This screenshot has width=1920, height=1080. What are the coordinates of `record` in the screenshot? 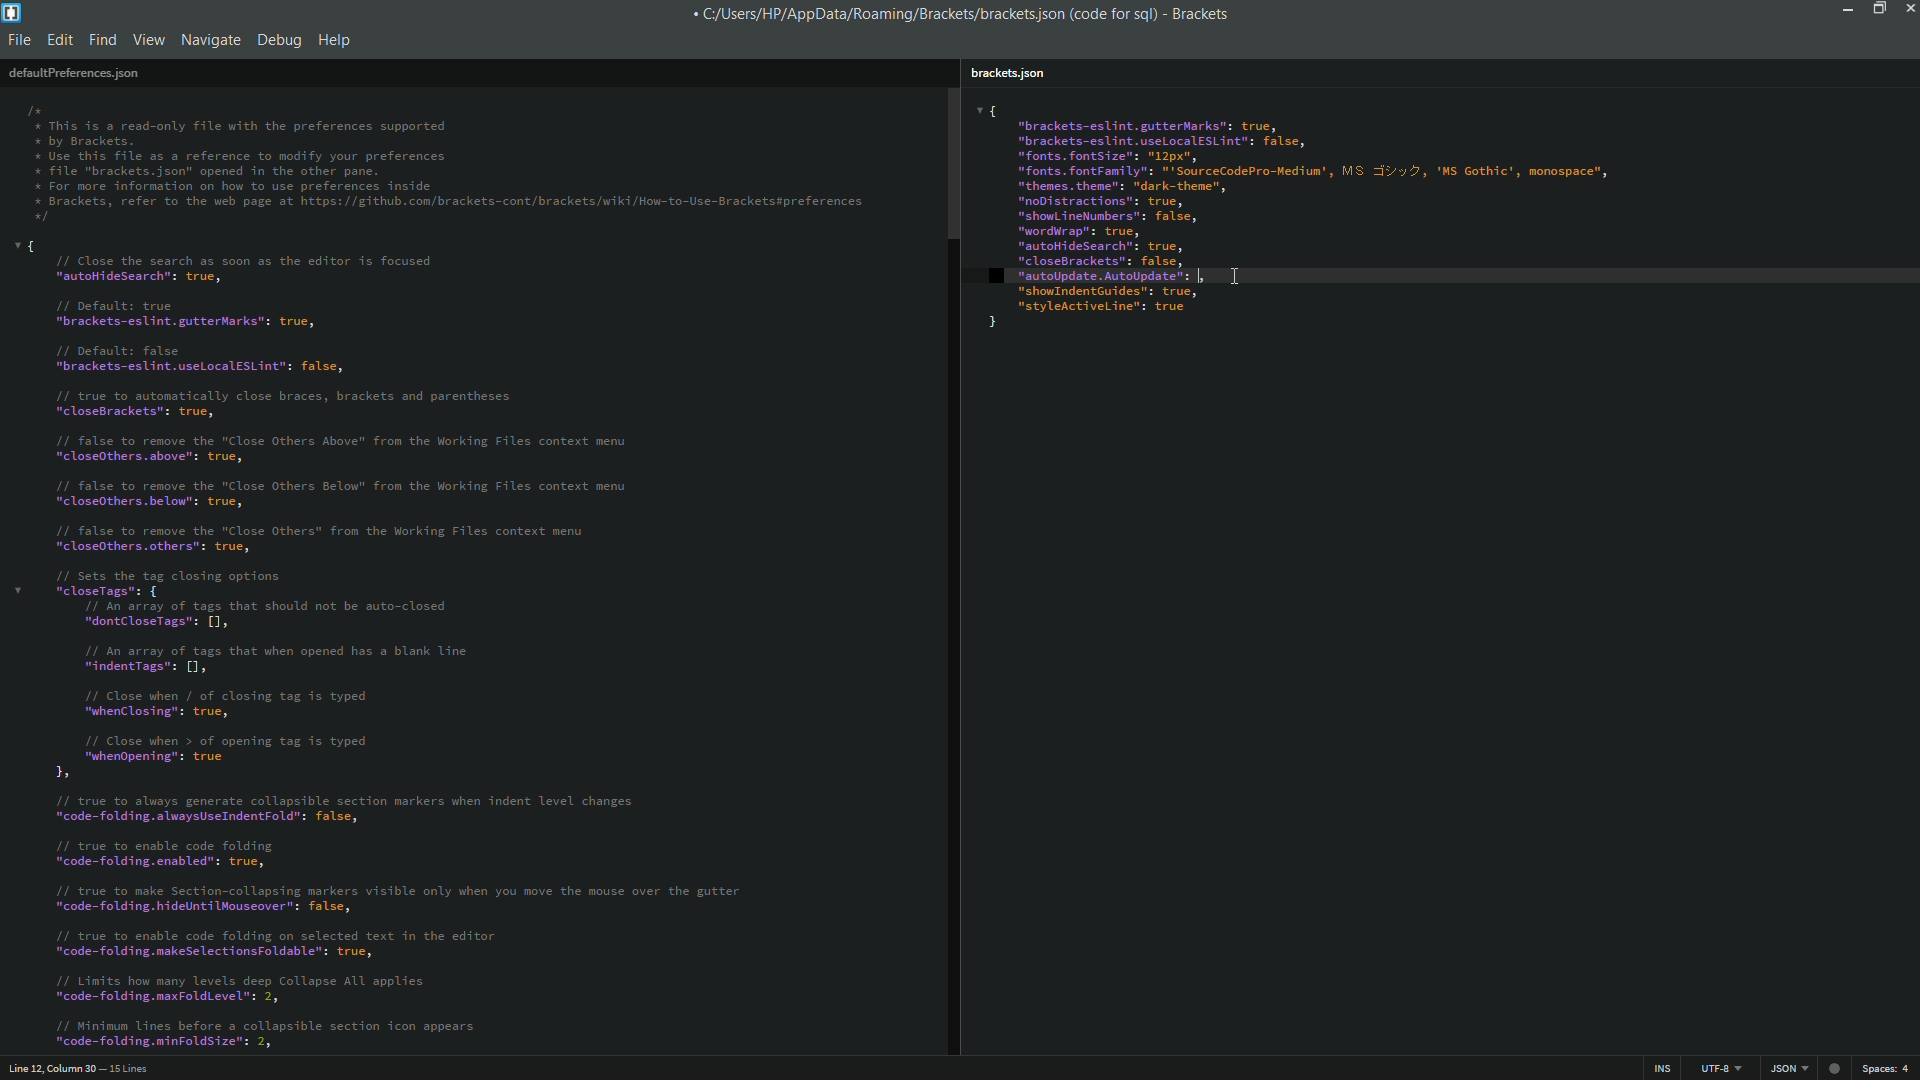 It's located at (1837, 1066).